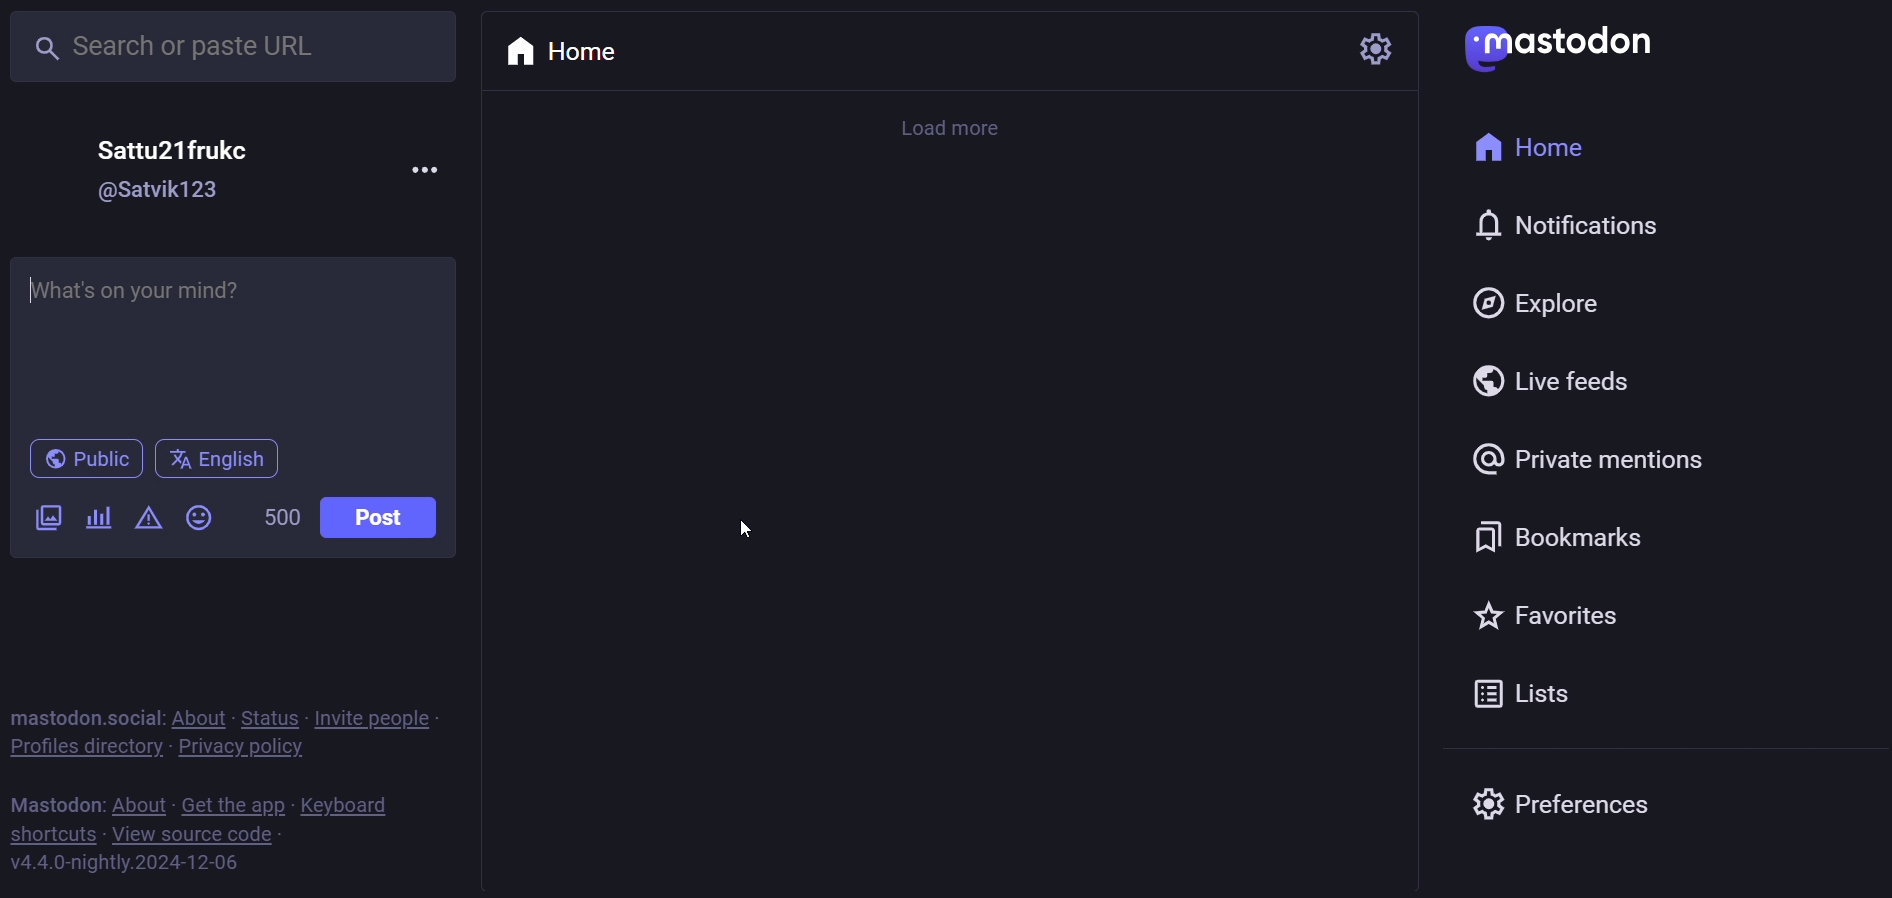 This screenshot has height=898, width=1892. I want to click on source code, so click(196, 832).